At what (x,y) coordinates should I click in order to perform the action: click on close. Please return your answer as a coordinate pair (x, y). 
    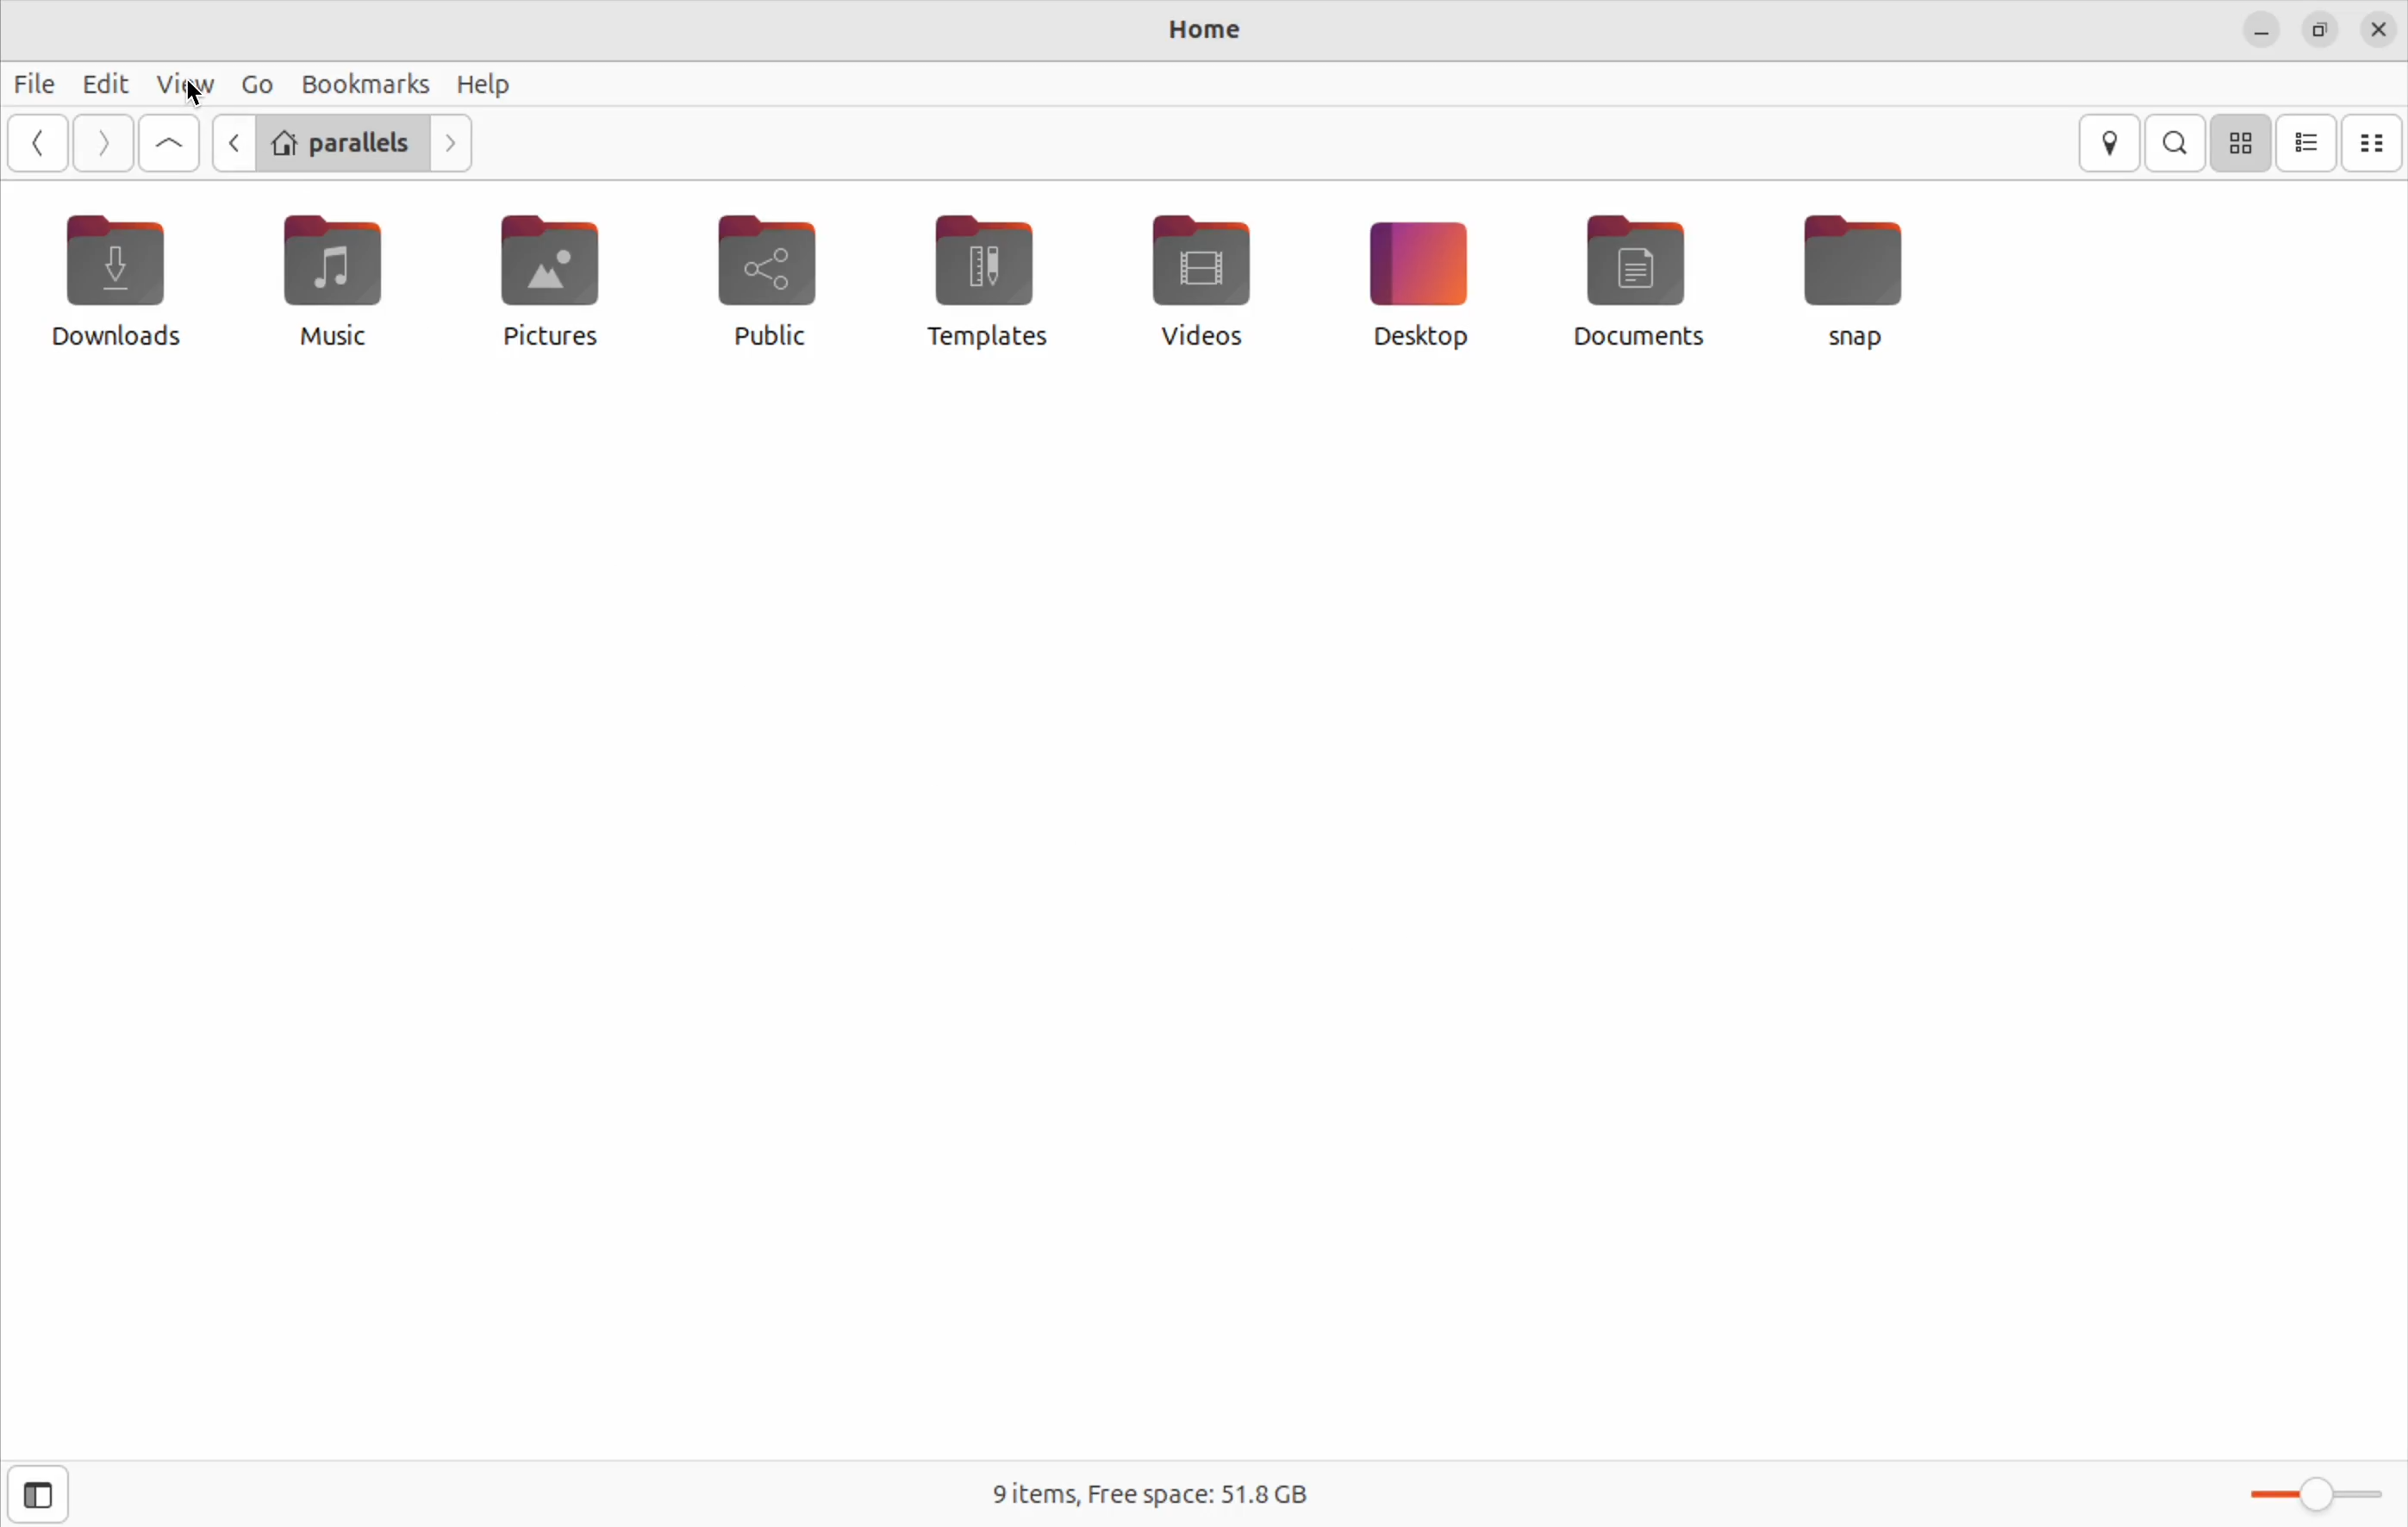
    Looking at the image, I should click on (2374, 29).